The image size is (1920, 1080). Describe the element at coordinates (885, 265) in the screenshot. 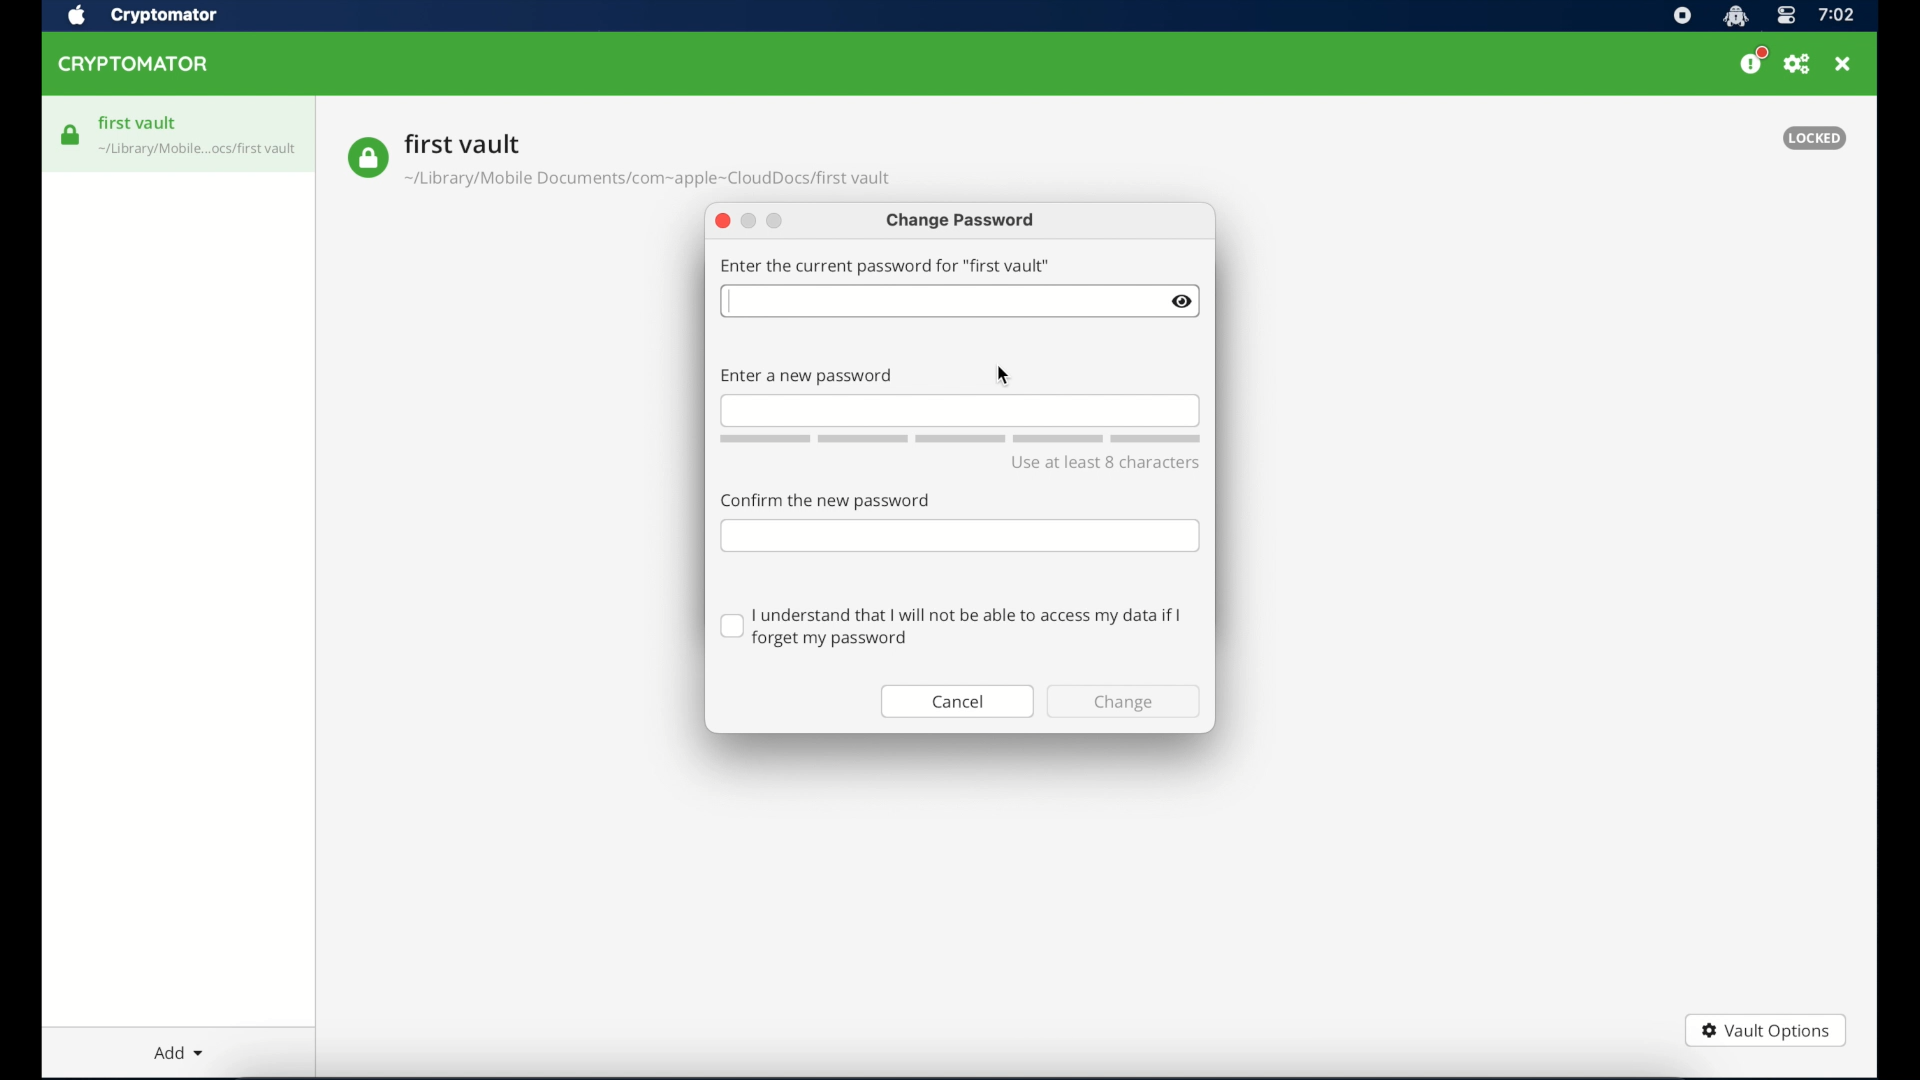

I see `enter the current password for first vault` at that location.